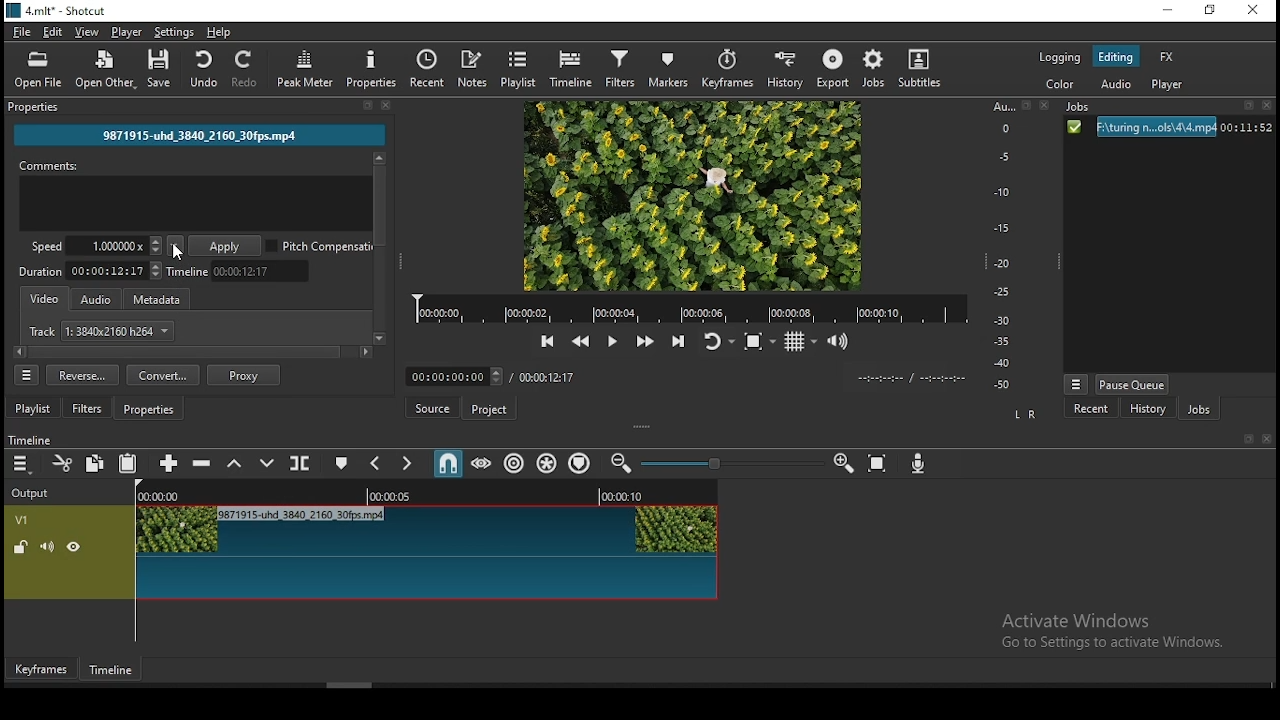  What do you see at coordinates (250, 69) in the screenshot?
I see `redo` at bounding box center [250, 69].